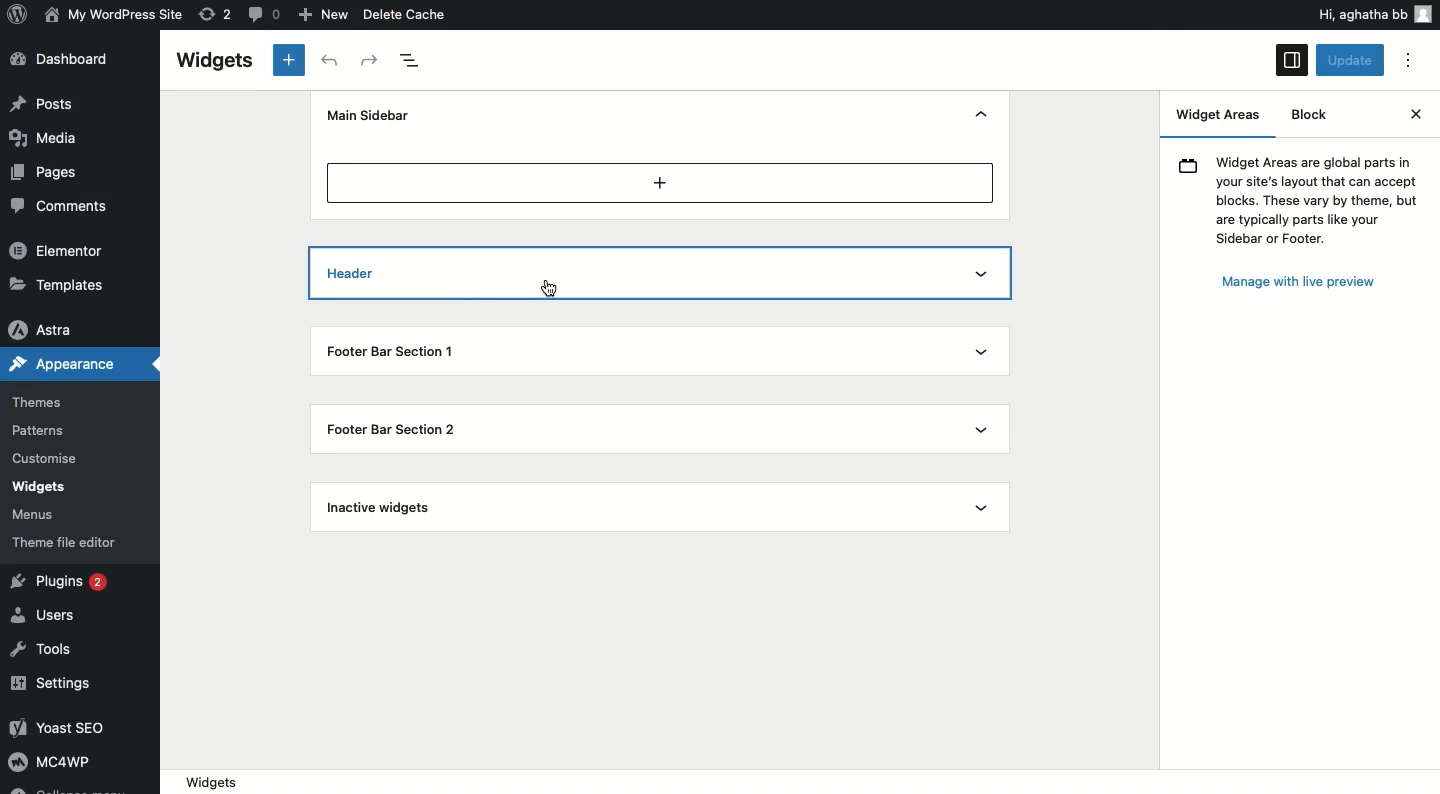  I want to click on Show, so click(984, 507).